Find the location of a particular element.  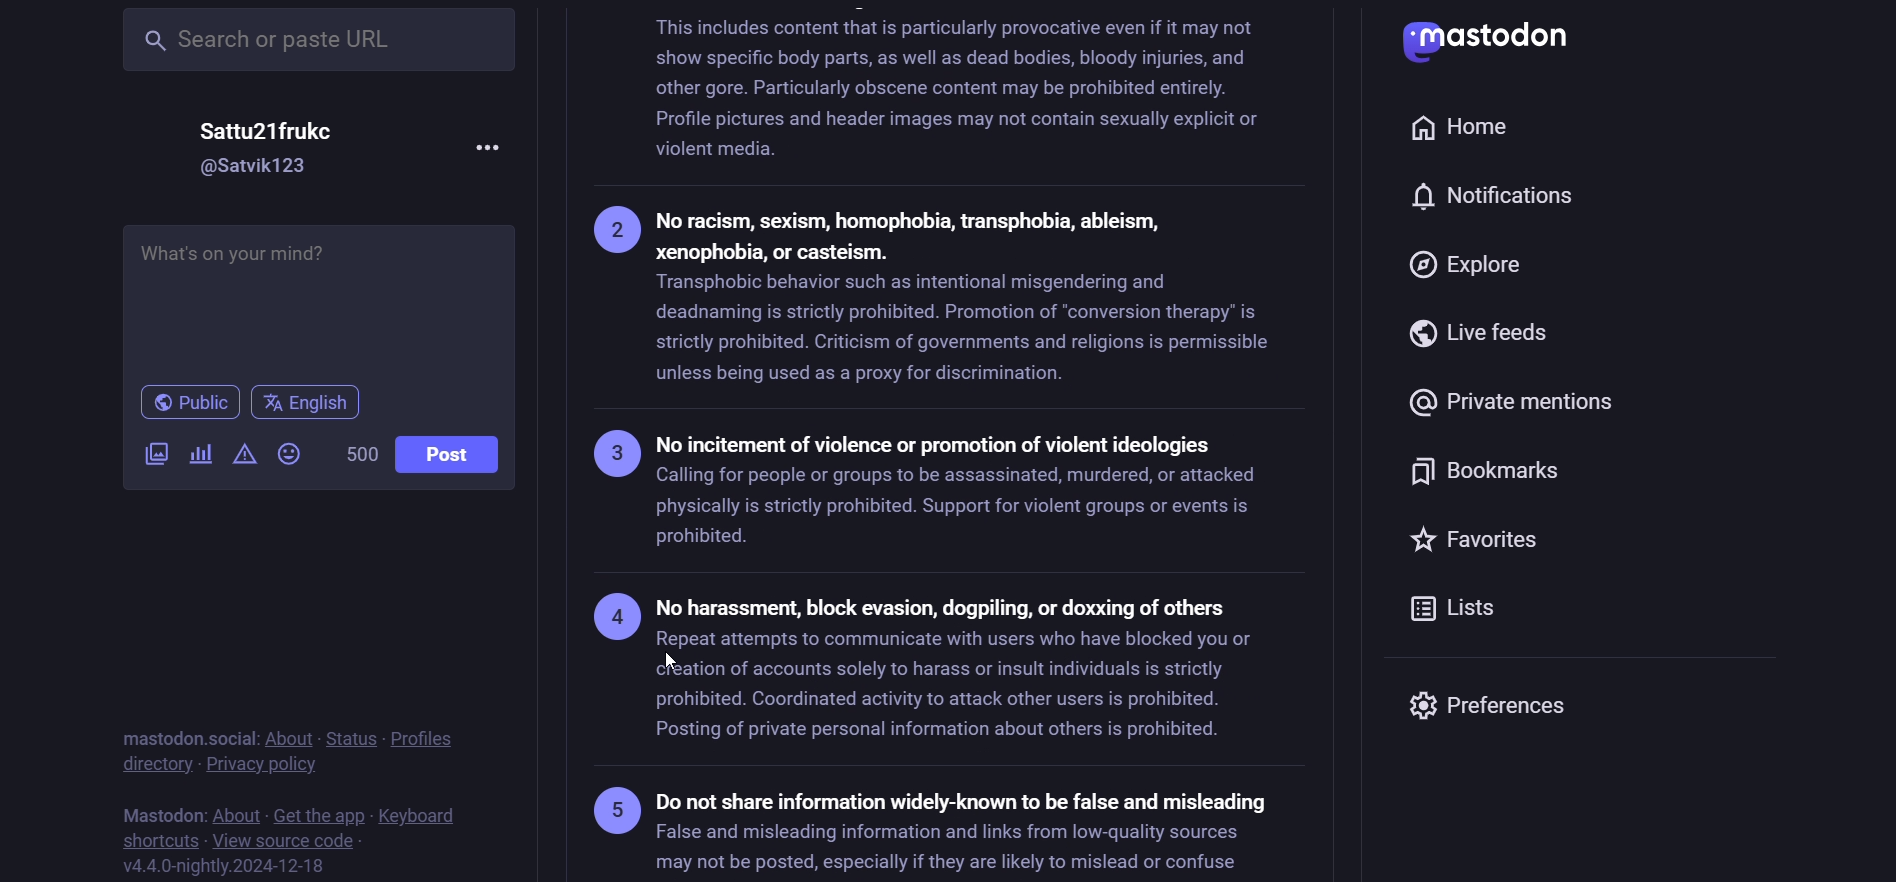

image/video is located at coordinates (153, 452).